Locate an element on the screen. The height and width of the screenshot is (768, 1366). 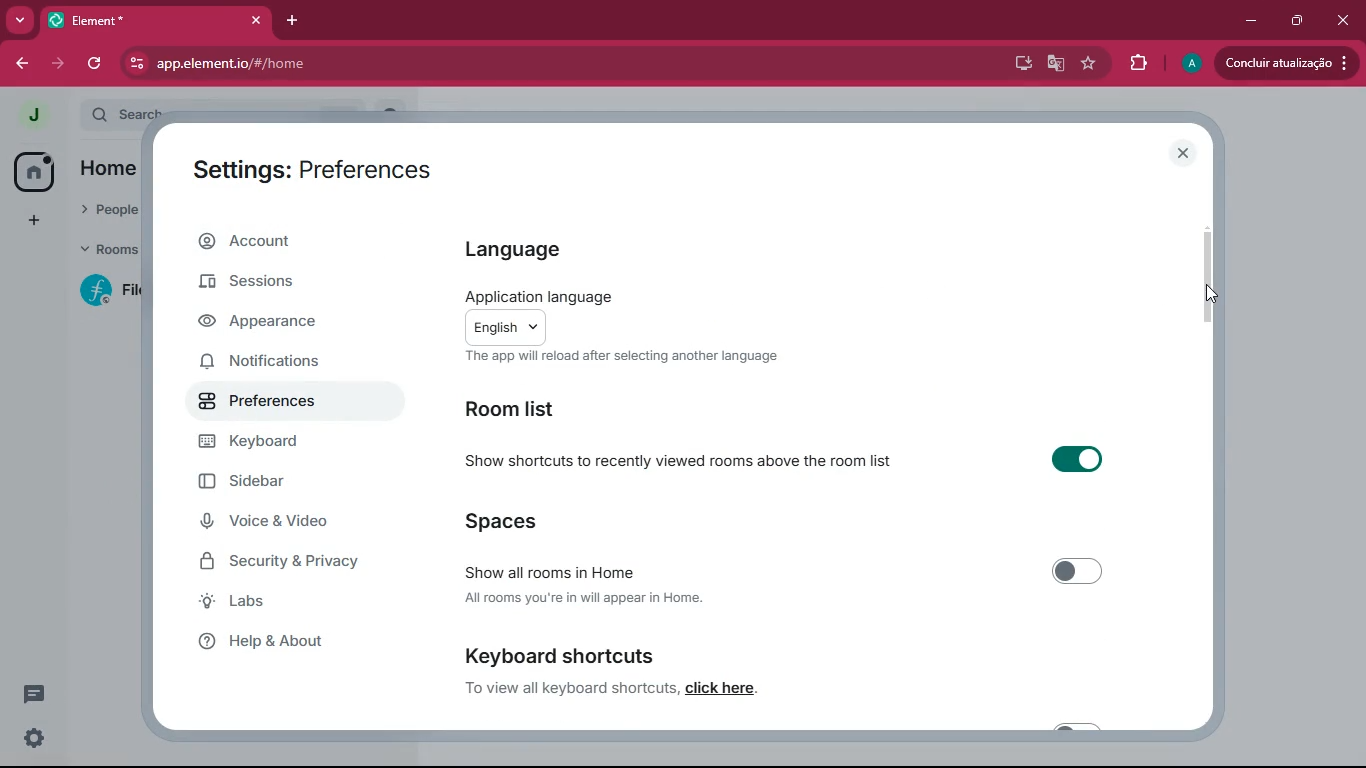
profile picture is located at coordinates (34, 114).